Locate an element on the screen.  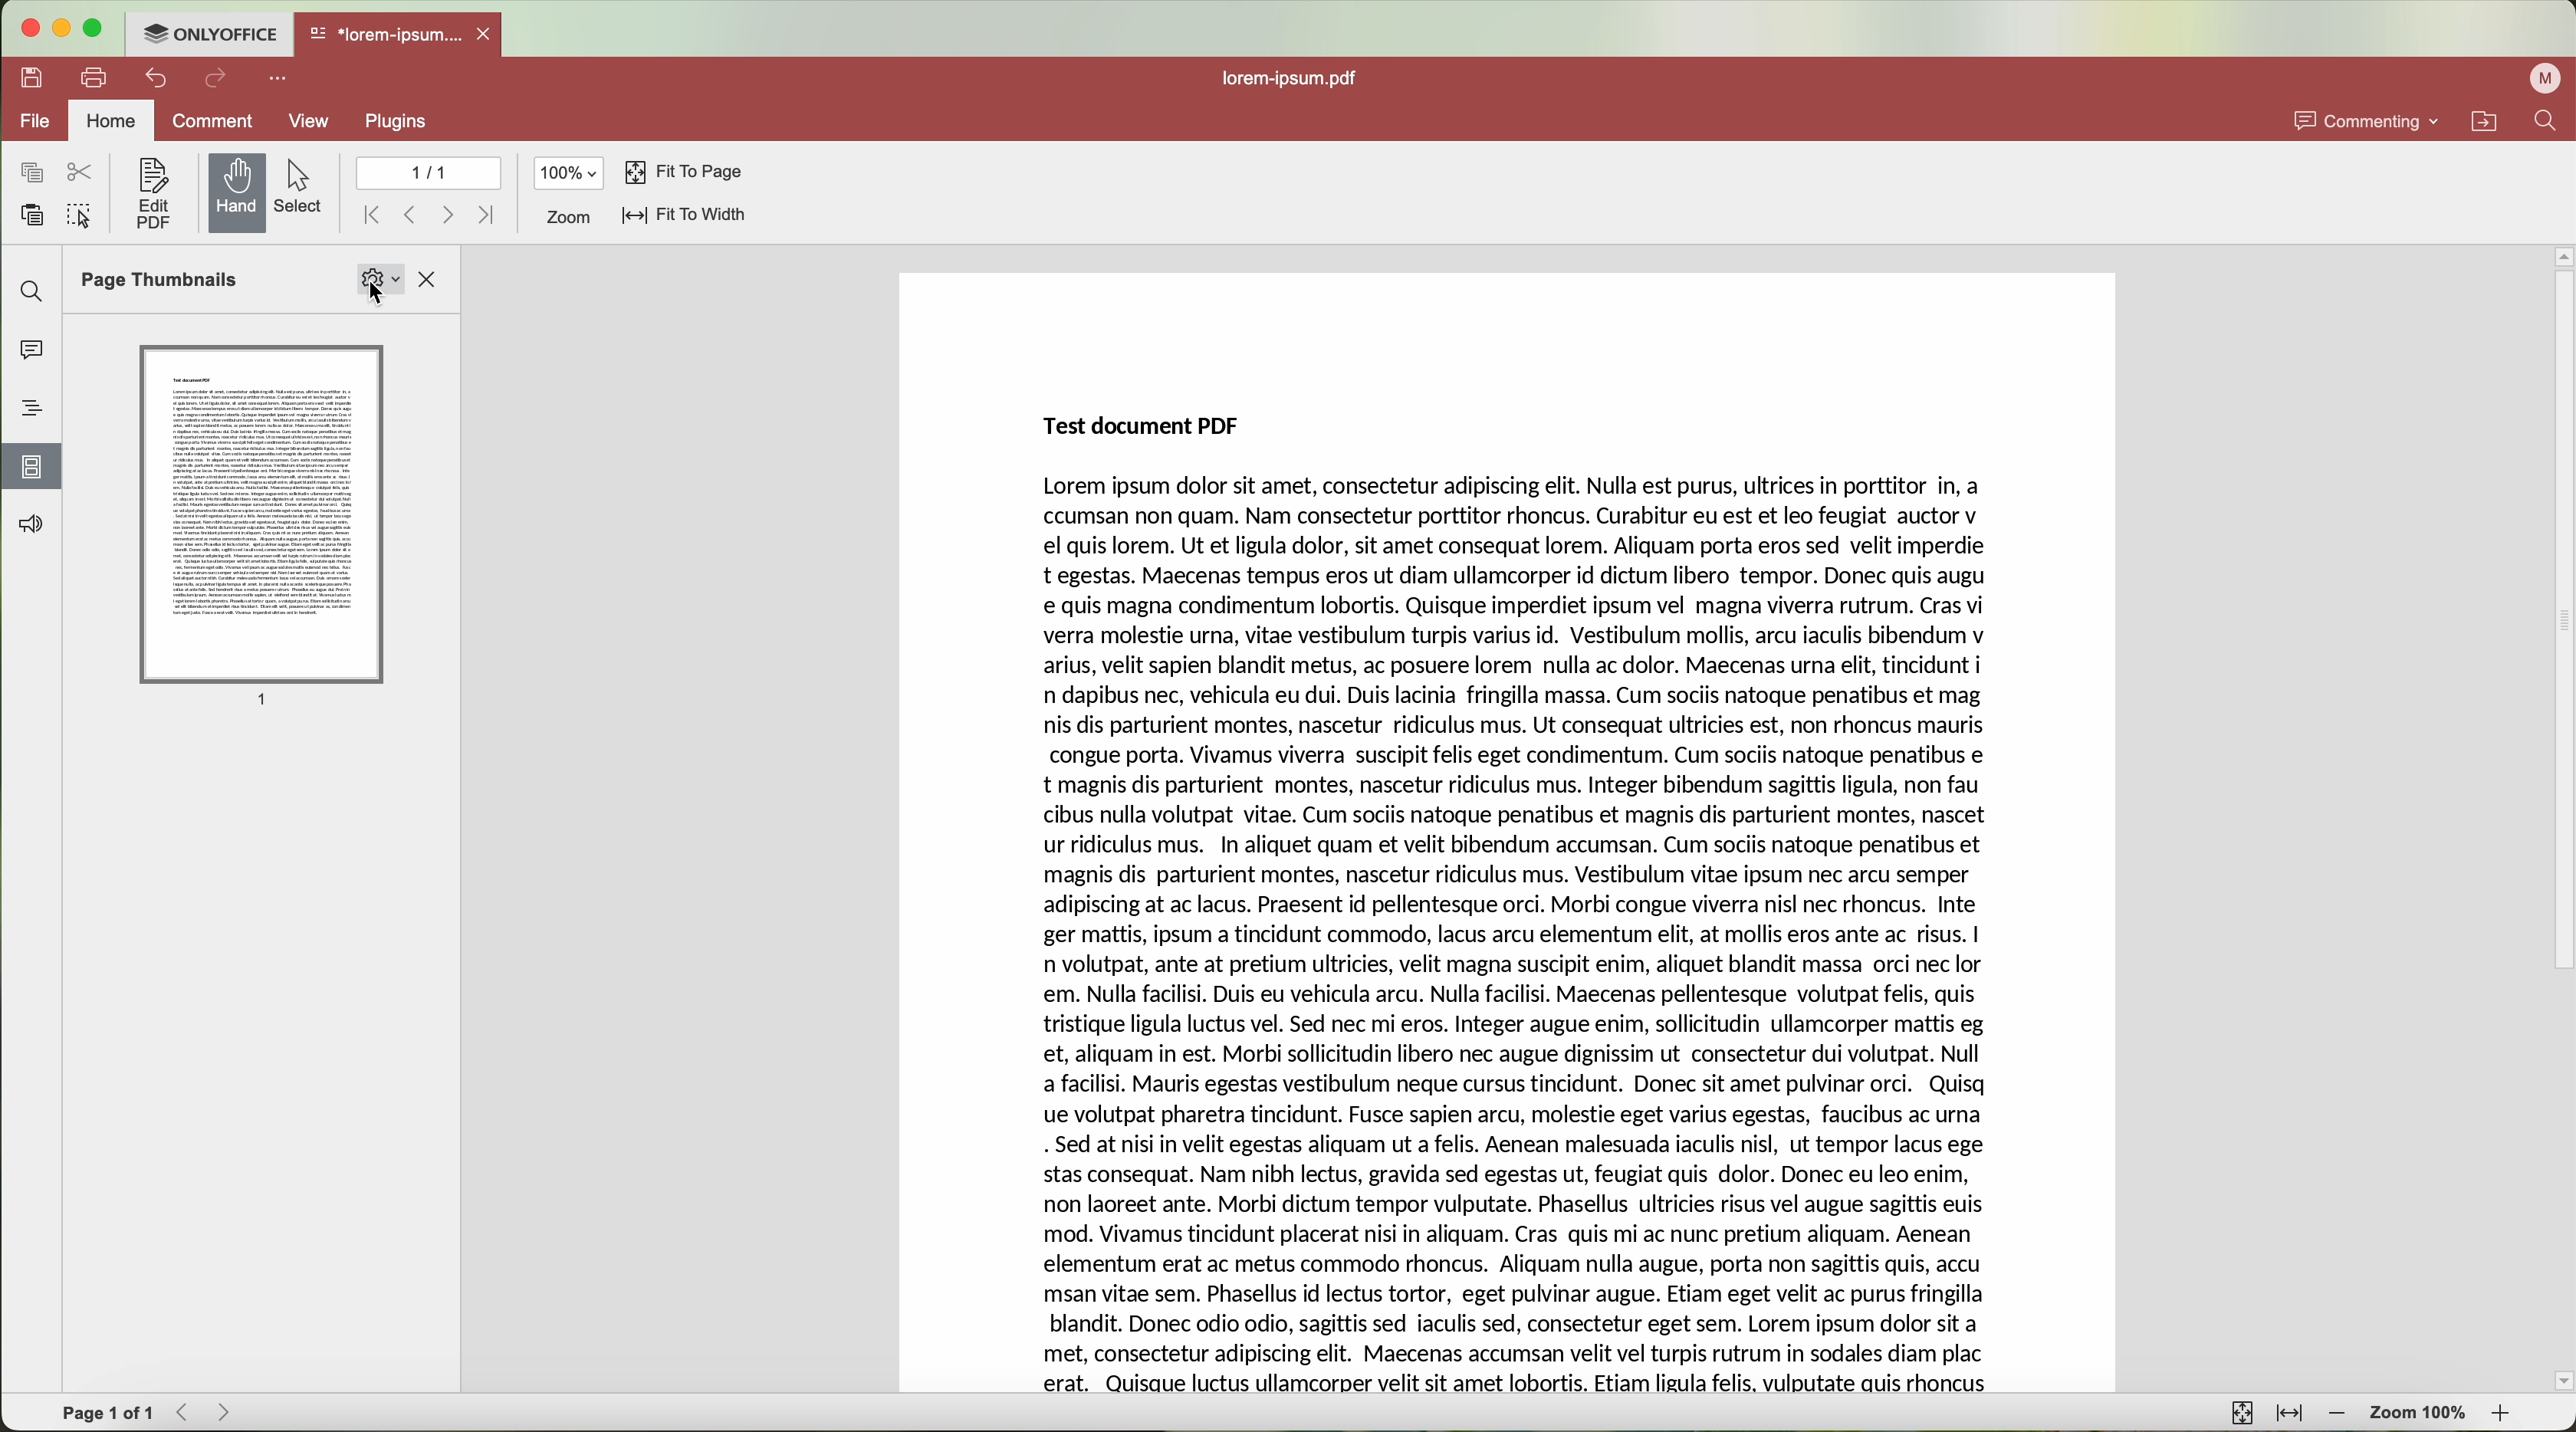
customize quick access toolbar is located at coordinates (277, 79).